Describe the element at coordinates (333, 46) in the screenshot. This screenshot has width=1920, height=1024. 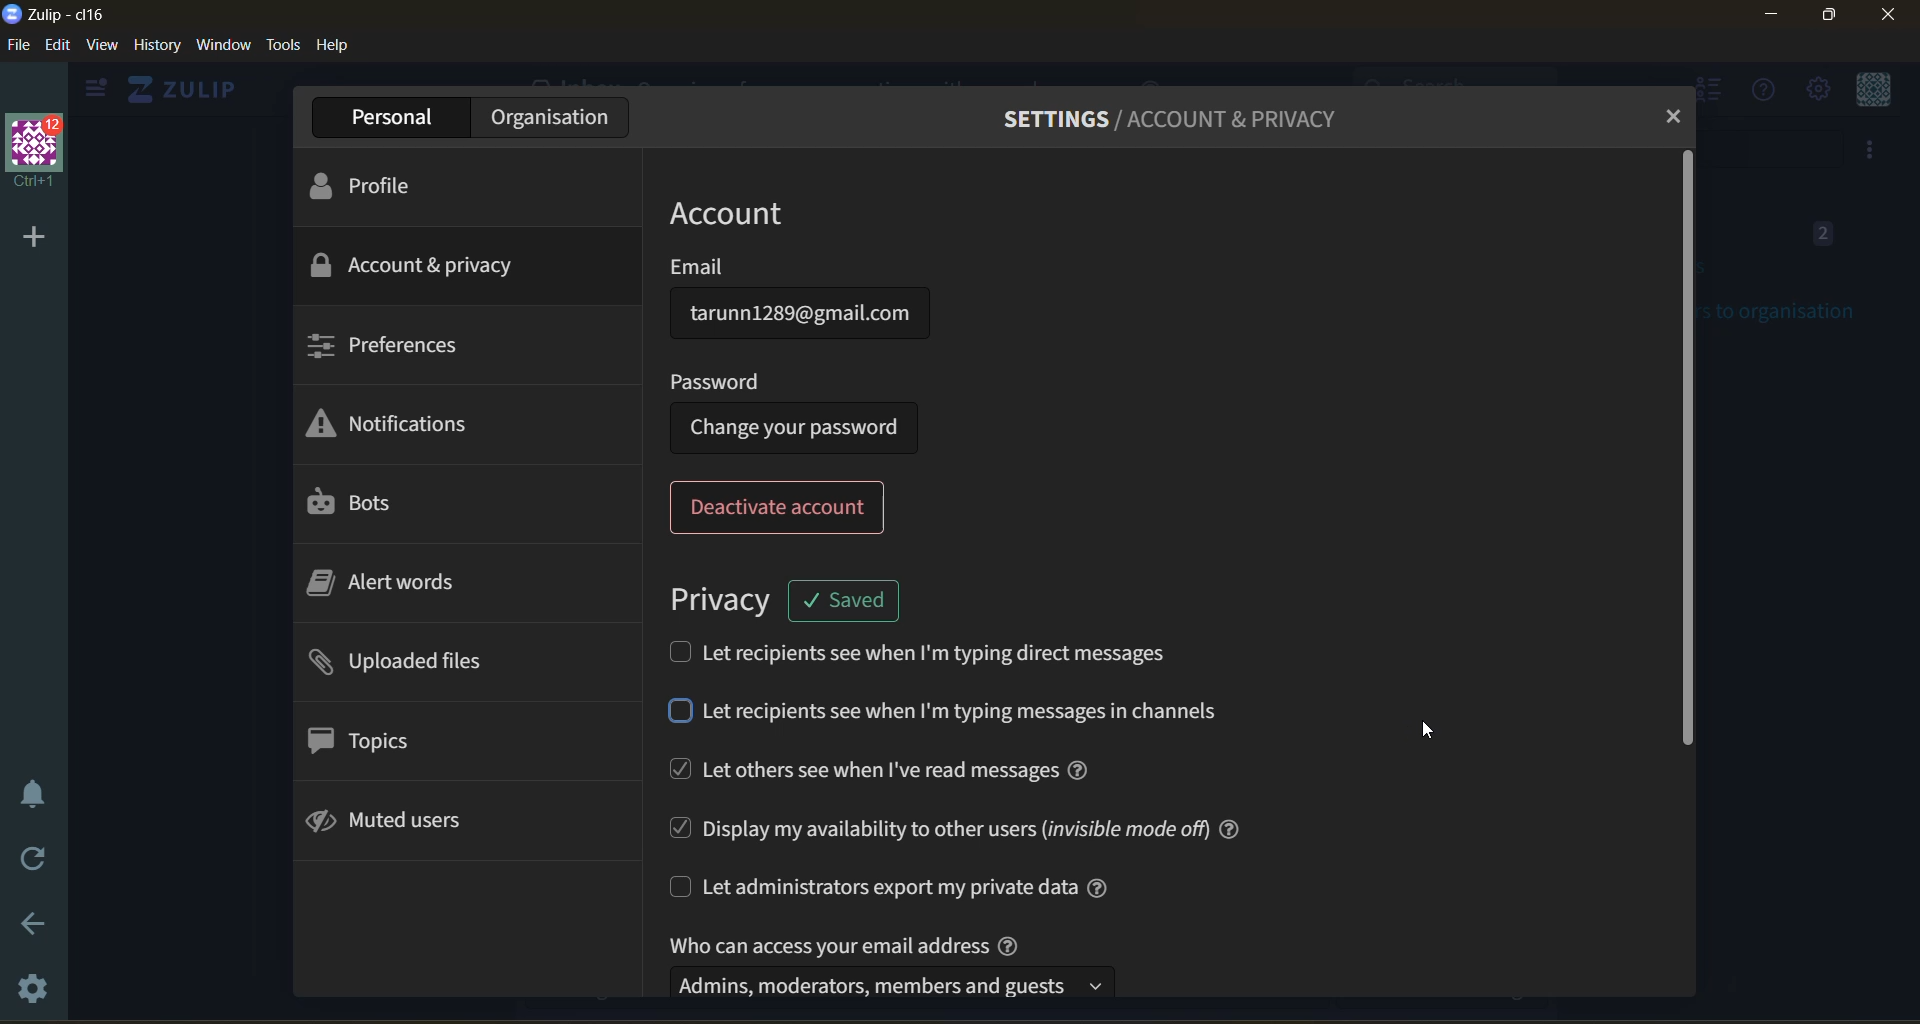
I see `help` at that location.